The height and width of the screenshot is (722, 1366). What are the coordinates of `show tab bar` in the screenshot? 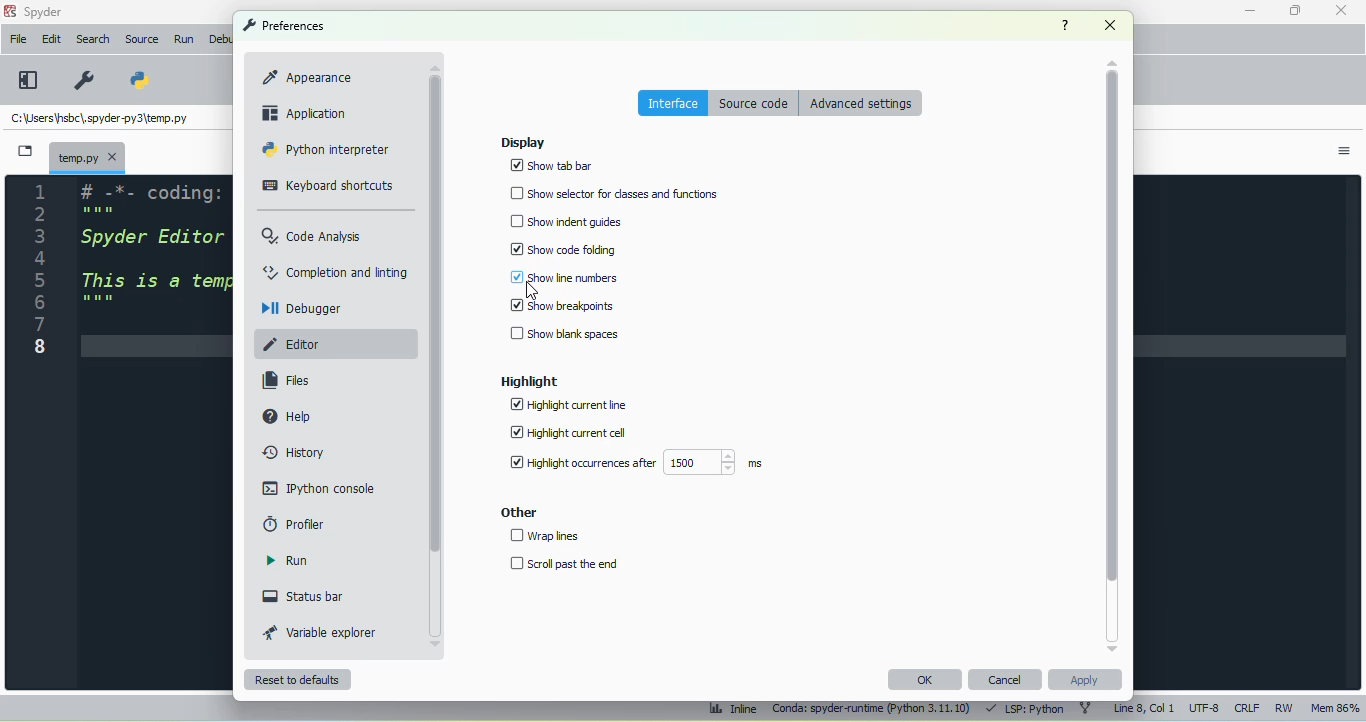 It's located at (552, 166).